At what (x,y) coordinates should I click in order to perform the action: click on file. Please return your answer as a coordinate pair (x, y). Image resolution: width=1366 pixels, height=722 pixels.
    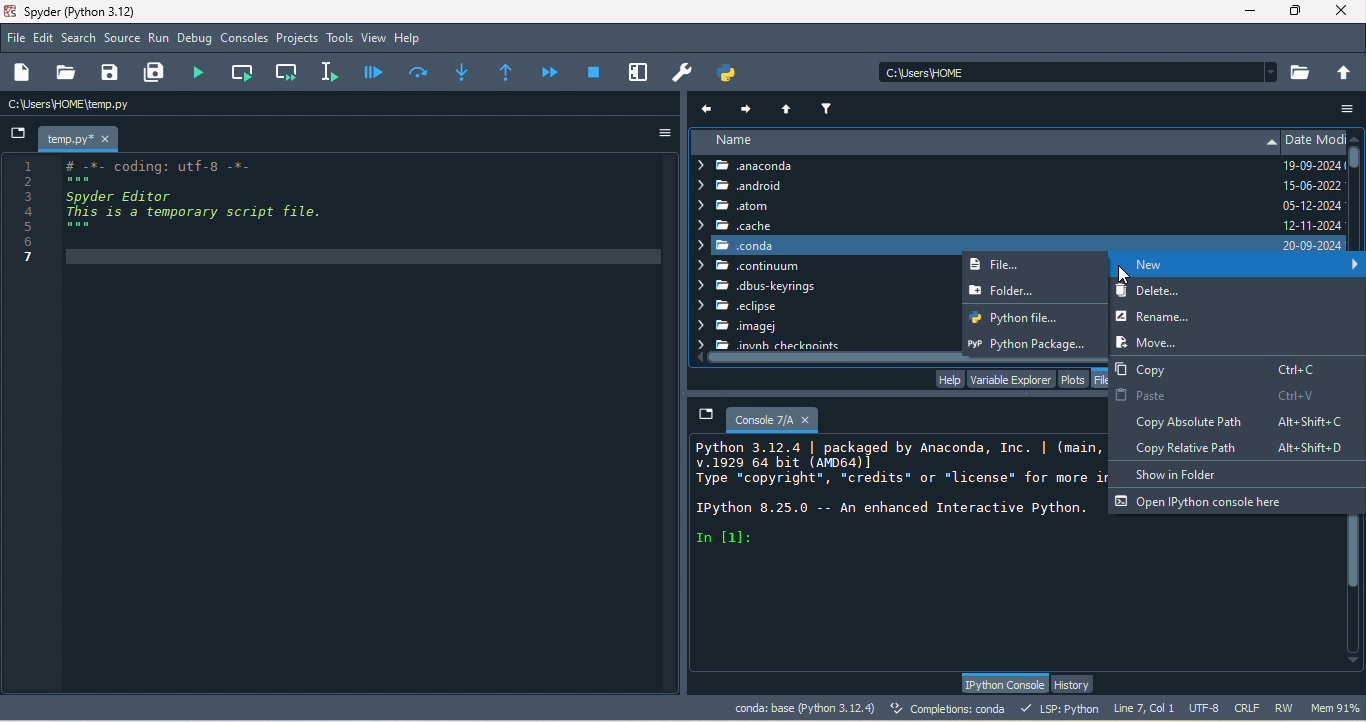
    Looking at the image, I should click on (17, 37).